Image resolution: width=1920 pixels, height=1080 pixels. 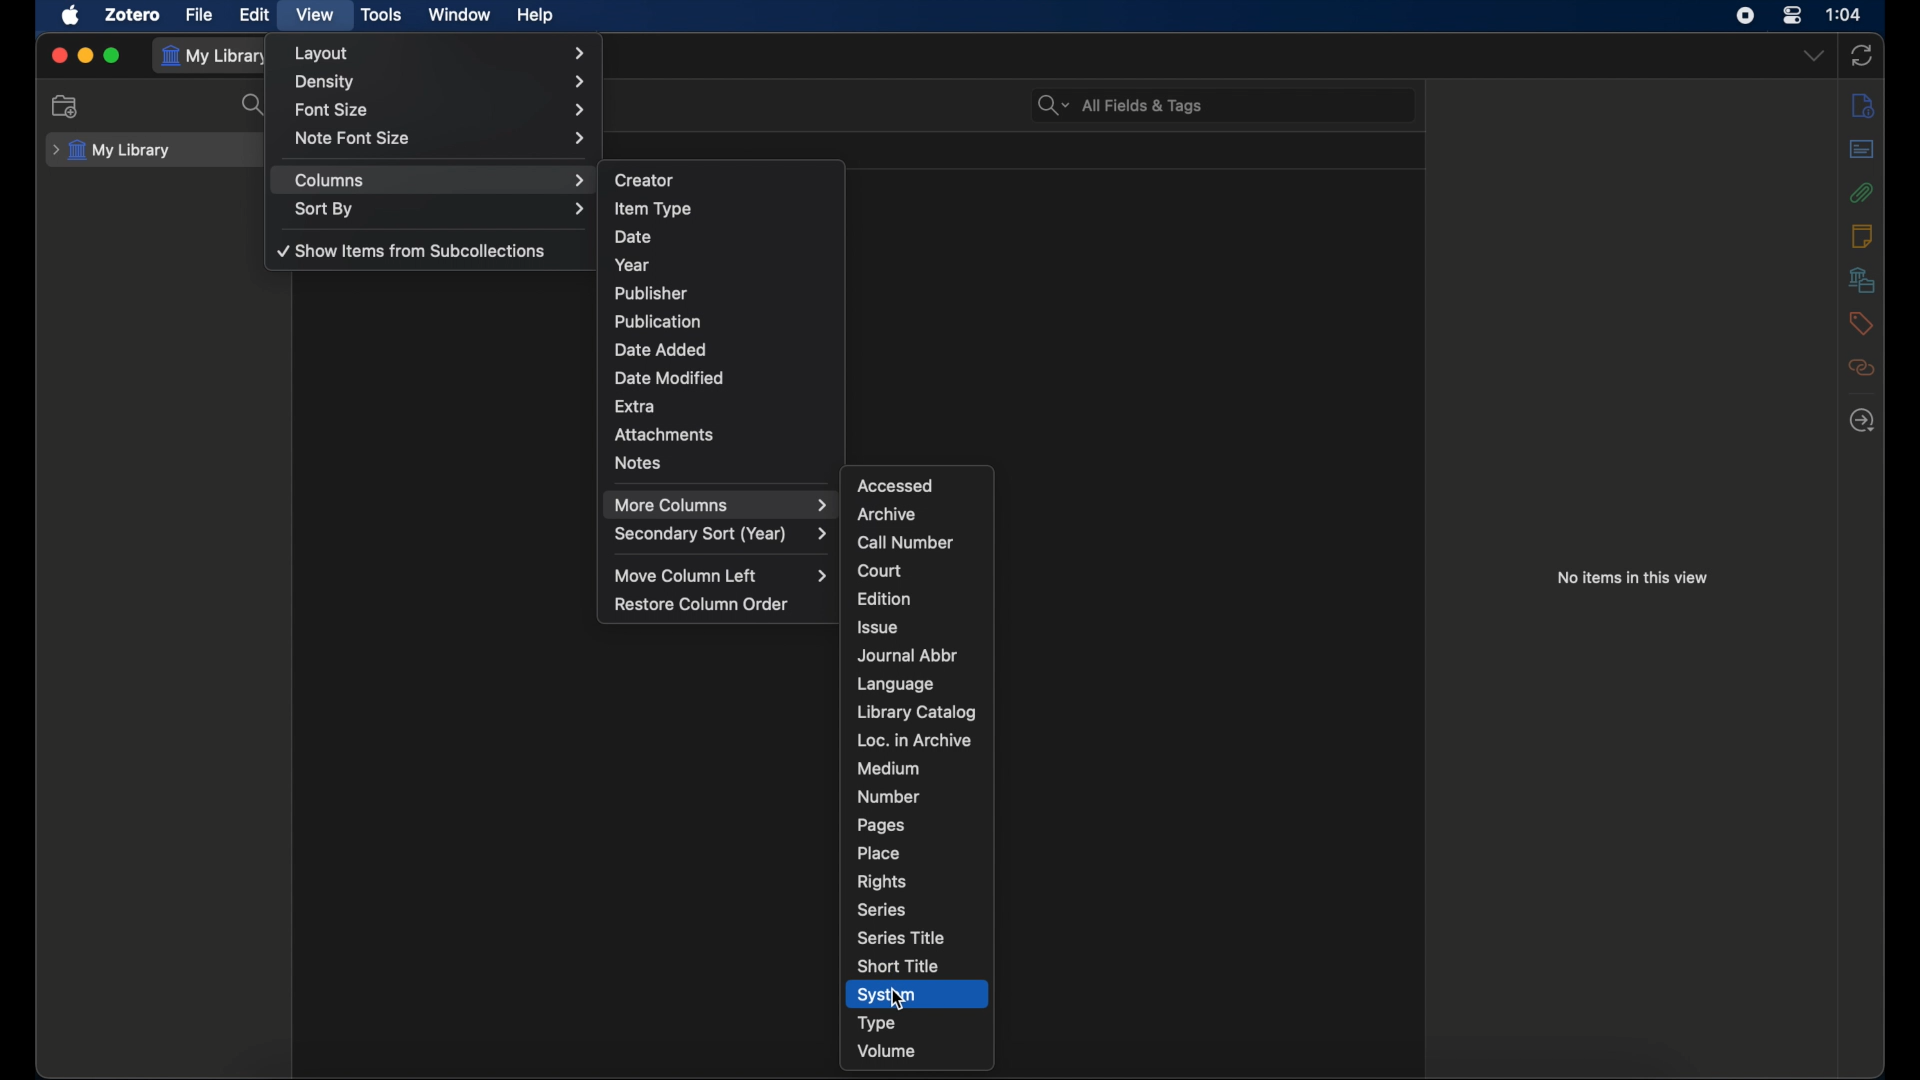 I want to click on abstract, so click(x=1864, y=150).